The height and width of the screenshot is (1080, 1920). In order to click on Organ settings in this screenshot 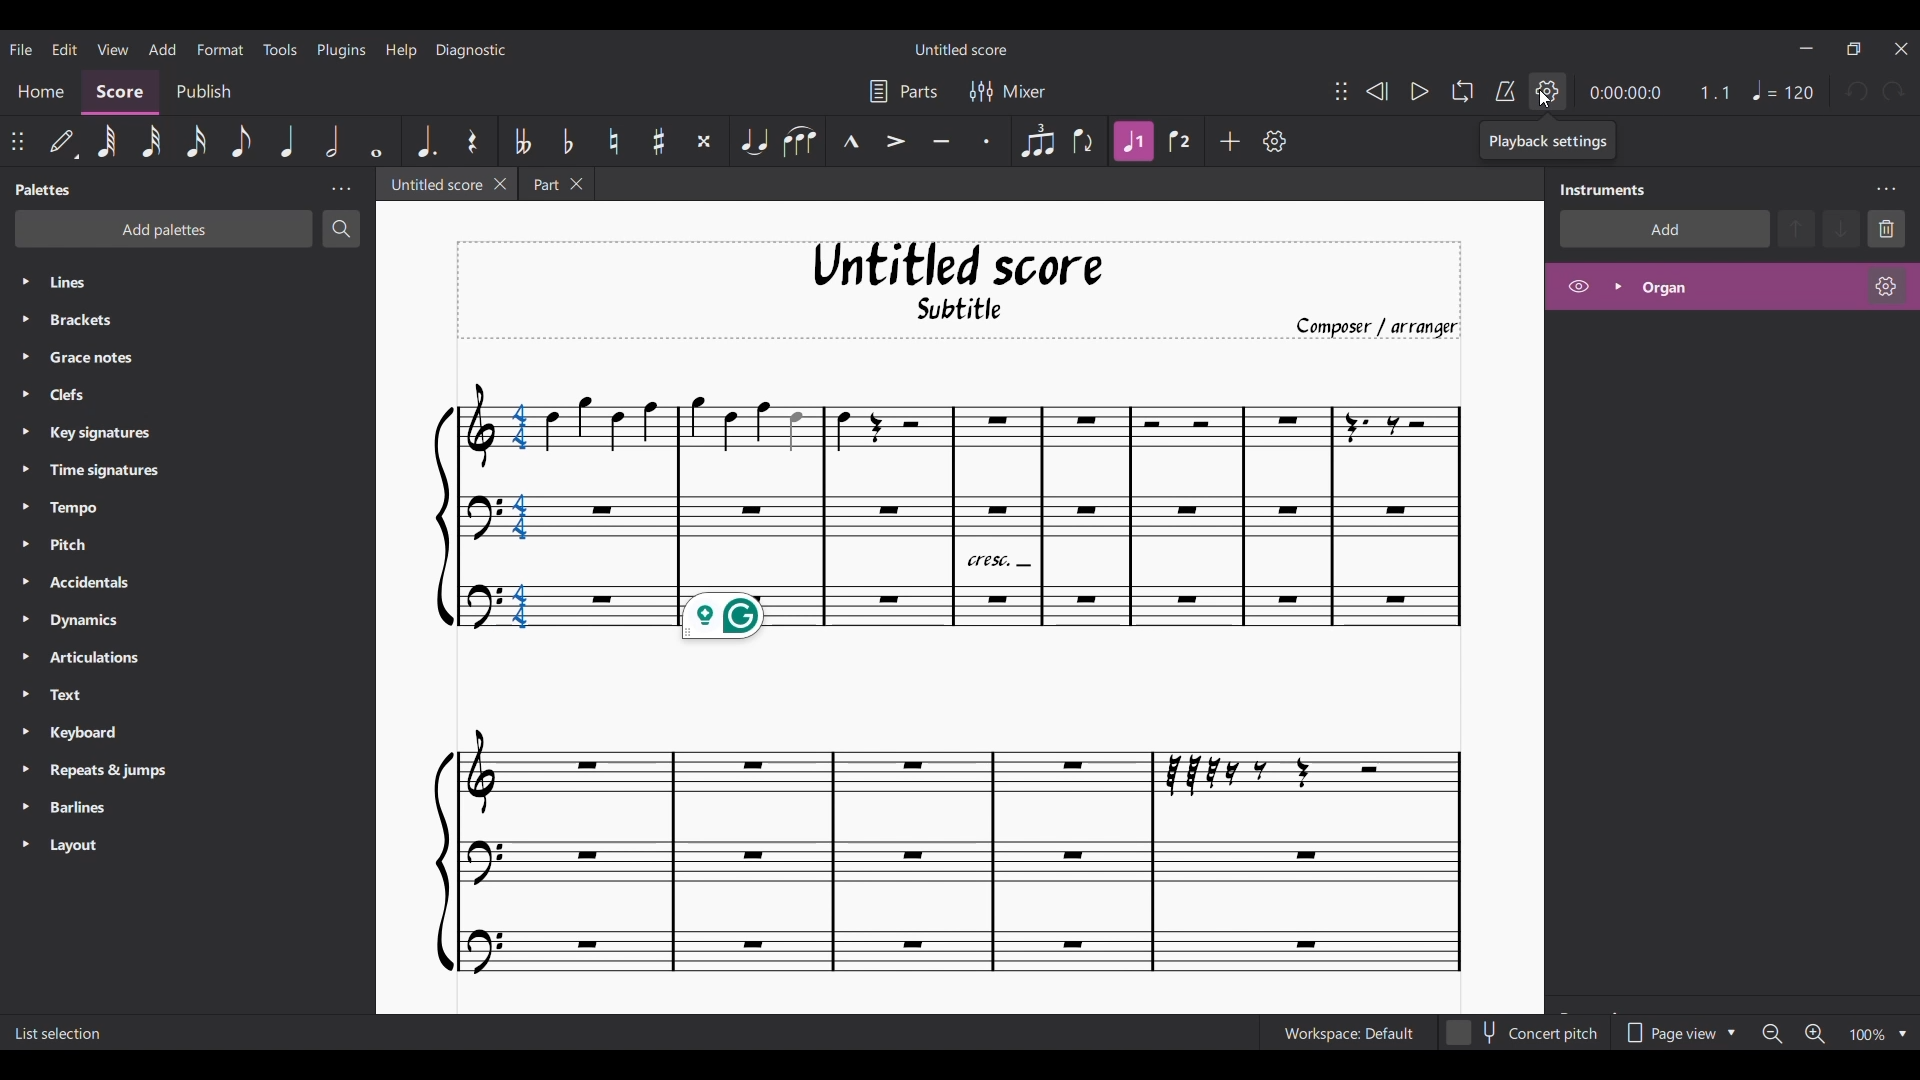, I will do `click(1886, 286)`.